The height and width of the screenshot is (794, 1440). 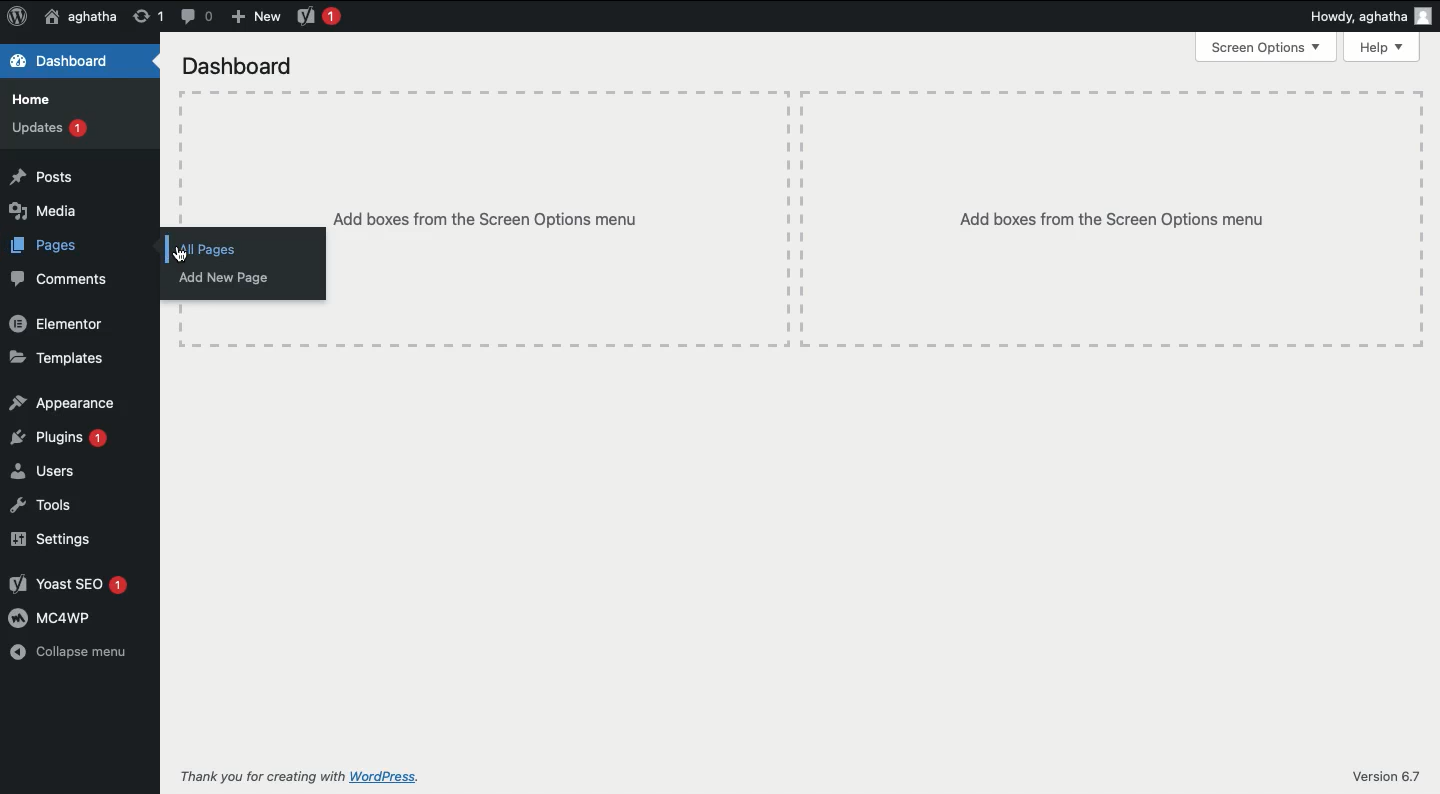 I want to click on Pages, so click(x=46, y=243).